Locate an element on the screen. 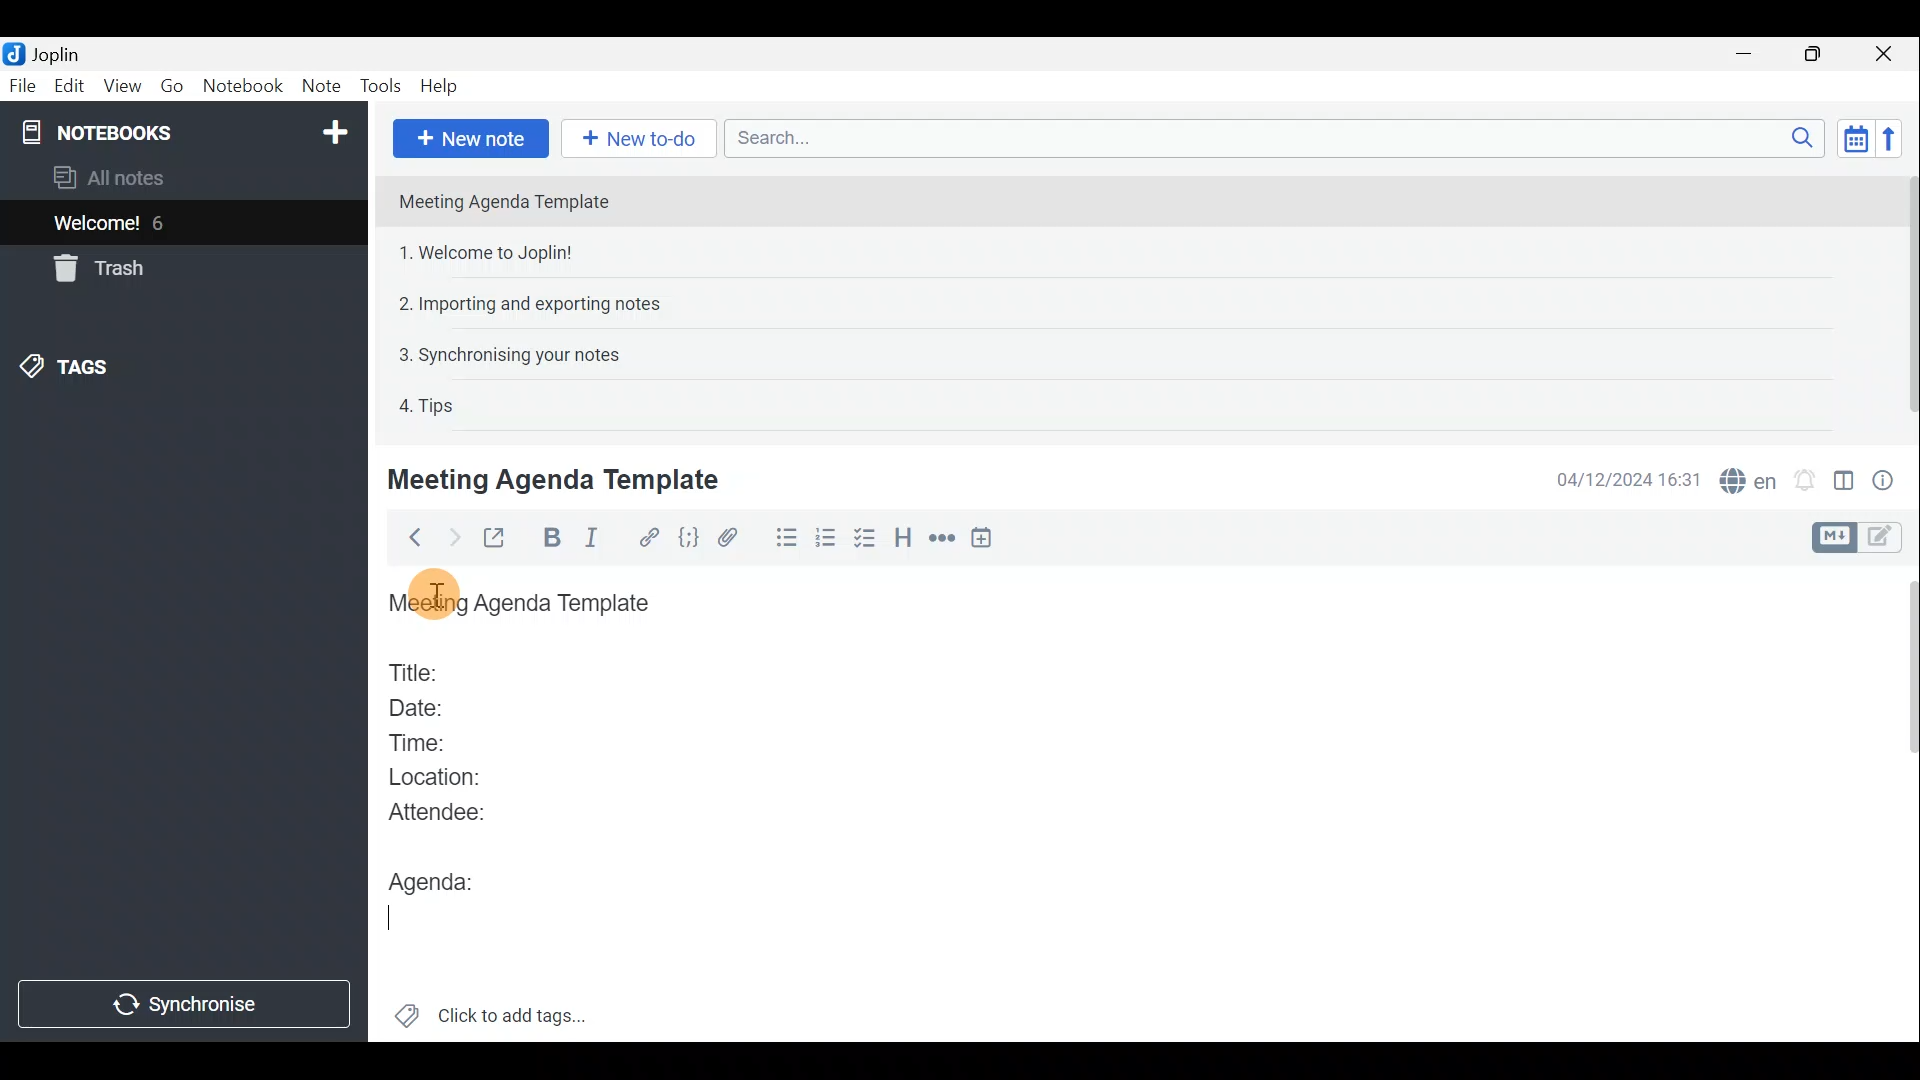  Horizontal rule is located at coordinates (944, 541).